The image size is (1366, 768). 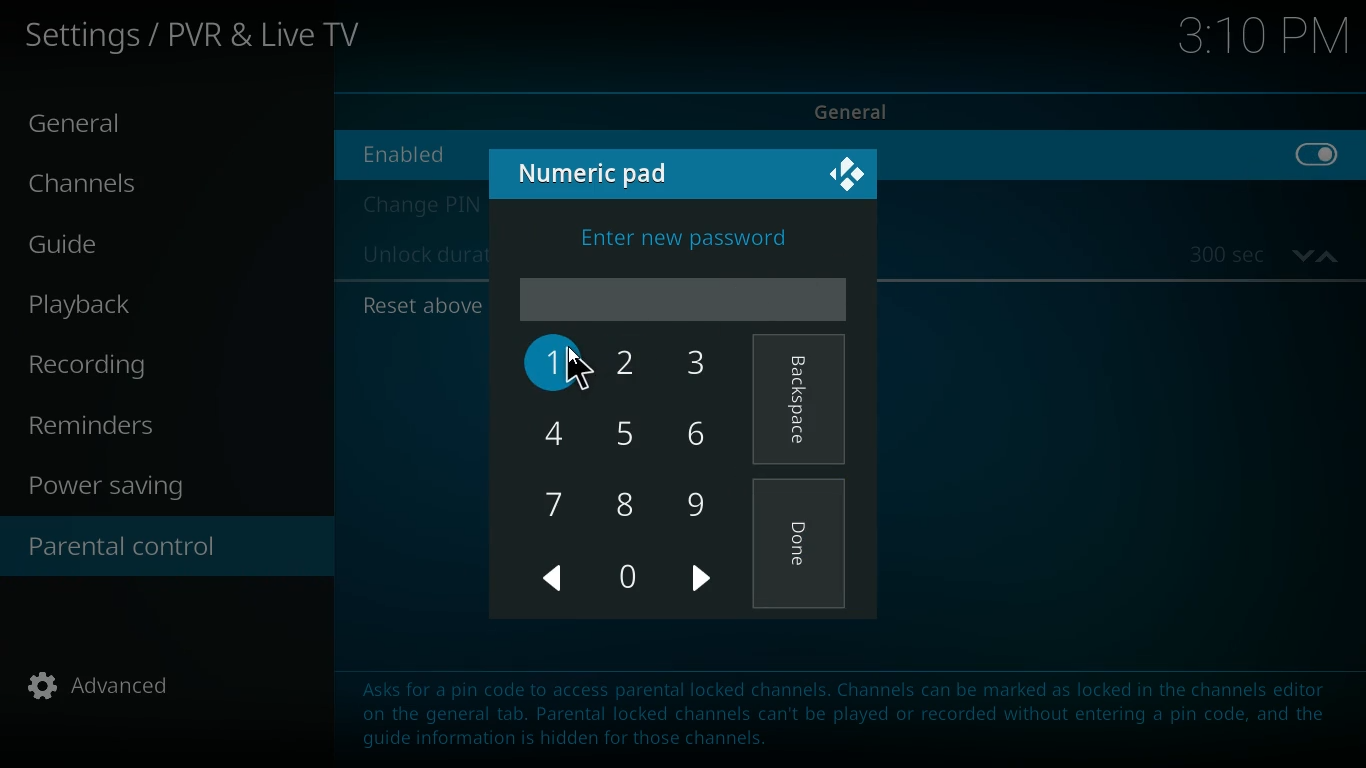 I want to click on general , so click(x=94, y=125).